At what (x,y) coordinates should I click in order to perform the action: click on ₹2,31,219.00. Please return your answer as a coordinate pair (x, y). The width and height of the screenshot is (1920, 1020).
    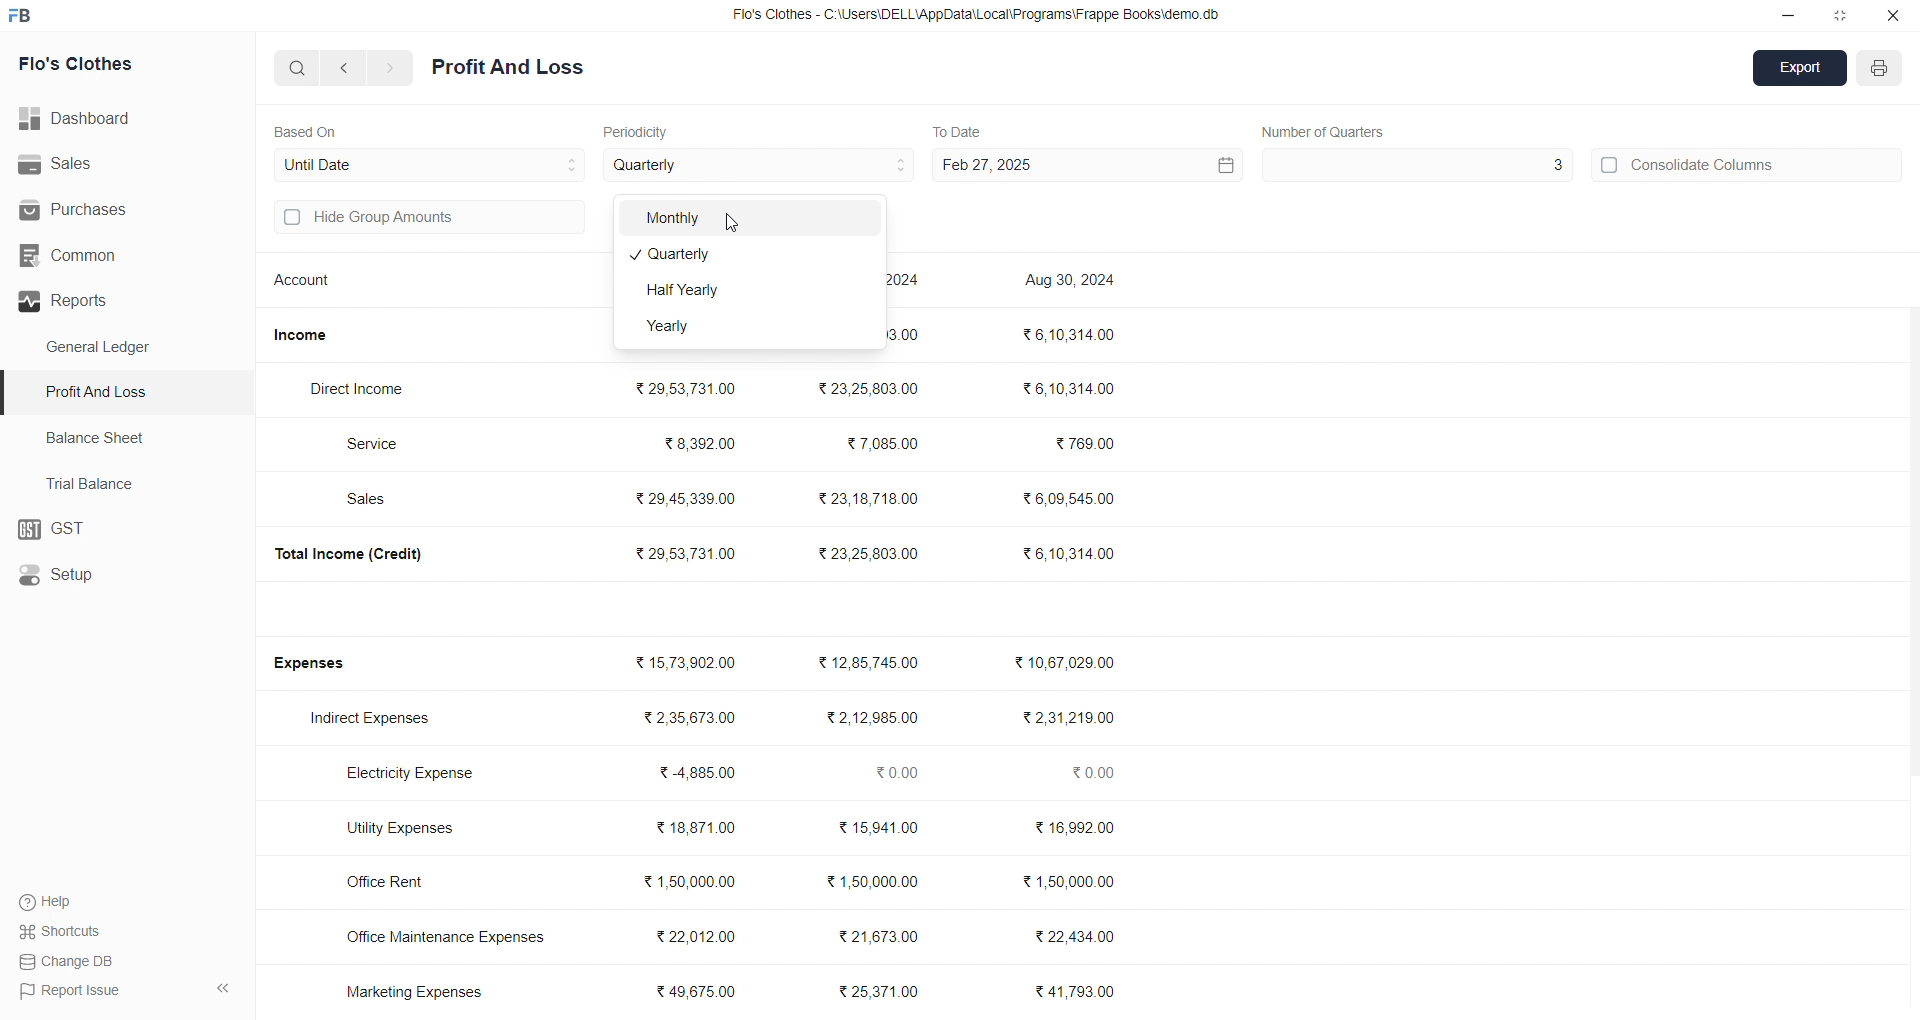
    Looking at the image, I should click on (1067, 718).